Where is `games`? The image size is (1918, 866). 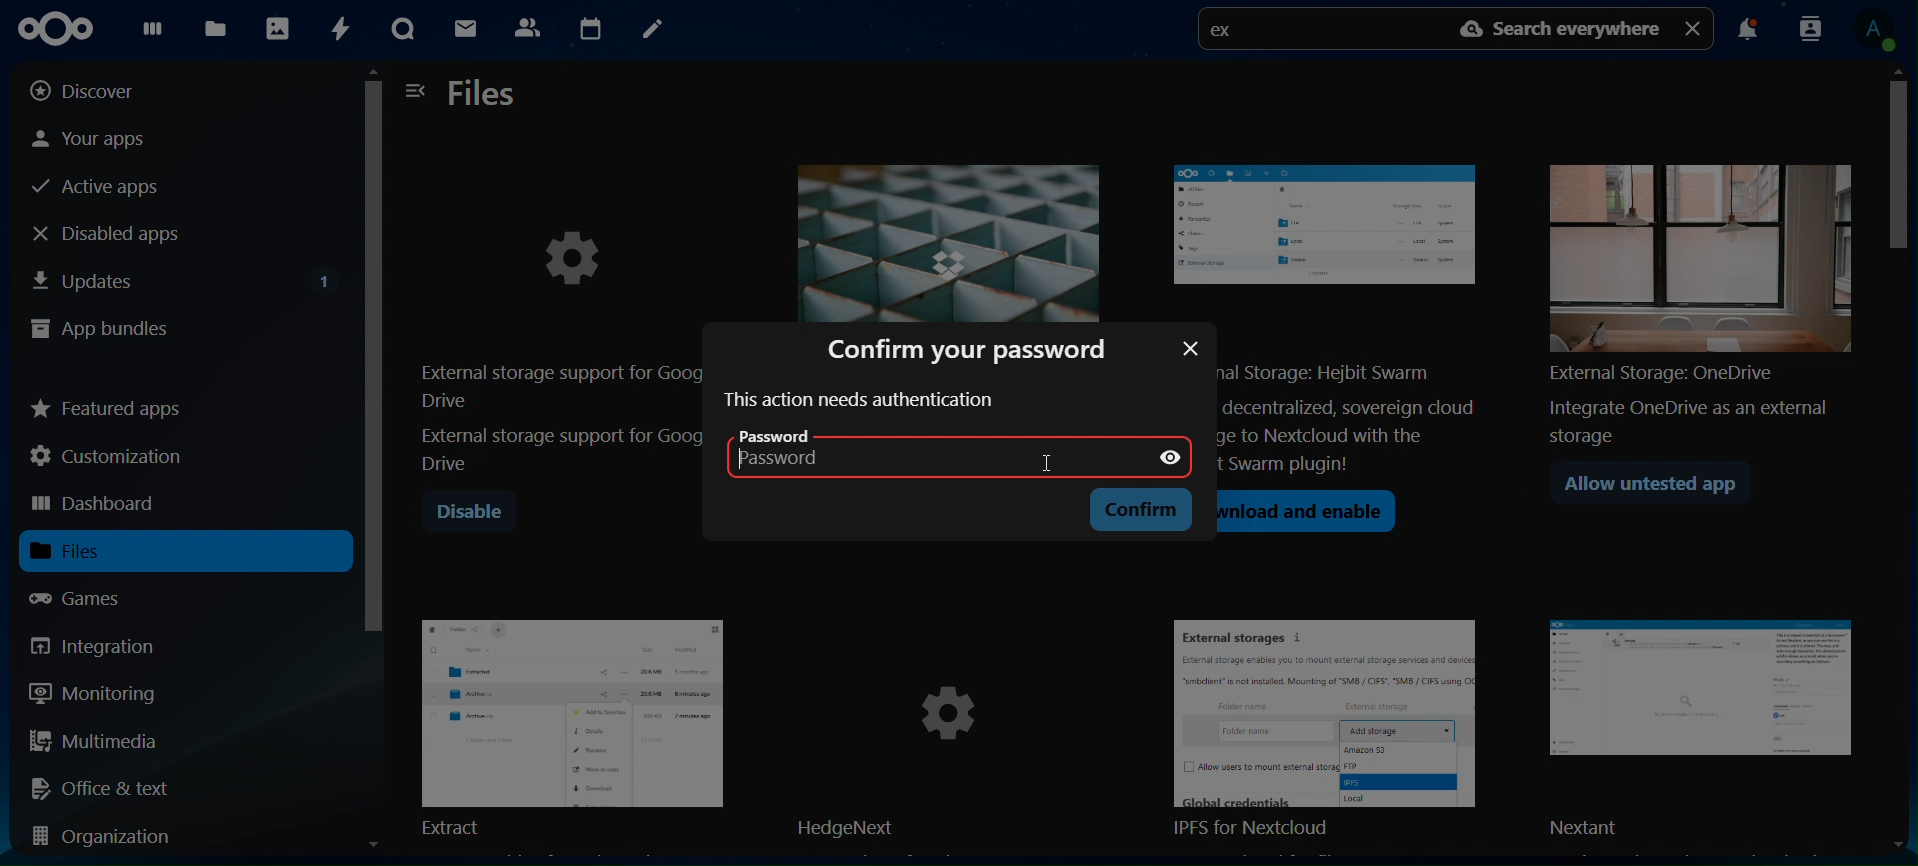
games is located at coordinates (94, 598).